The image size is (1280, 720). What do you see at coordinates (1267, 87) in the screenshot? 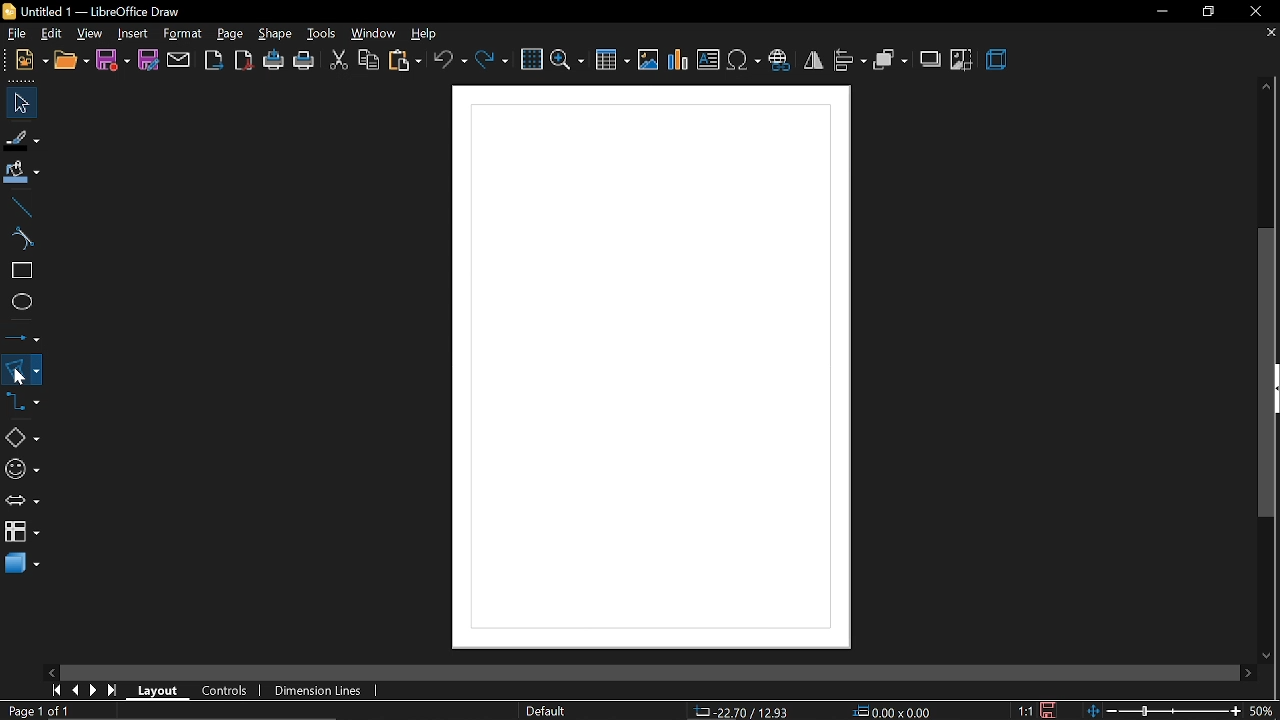
I see `move up` at bounding box center [1267, 87].